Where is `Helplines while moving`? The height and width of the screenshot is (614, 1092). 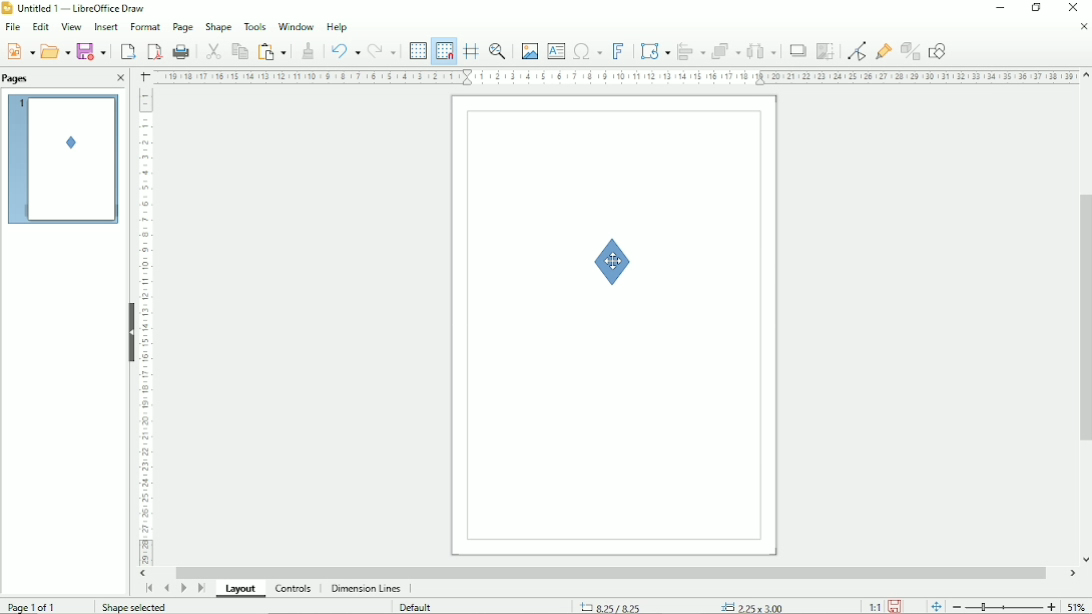 Helplines while moving is located at coordinates (470, 51).